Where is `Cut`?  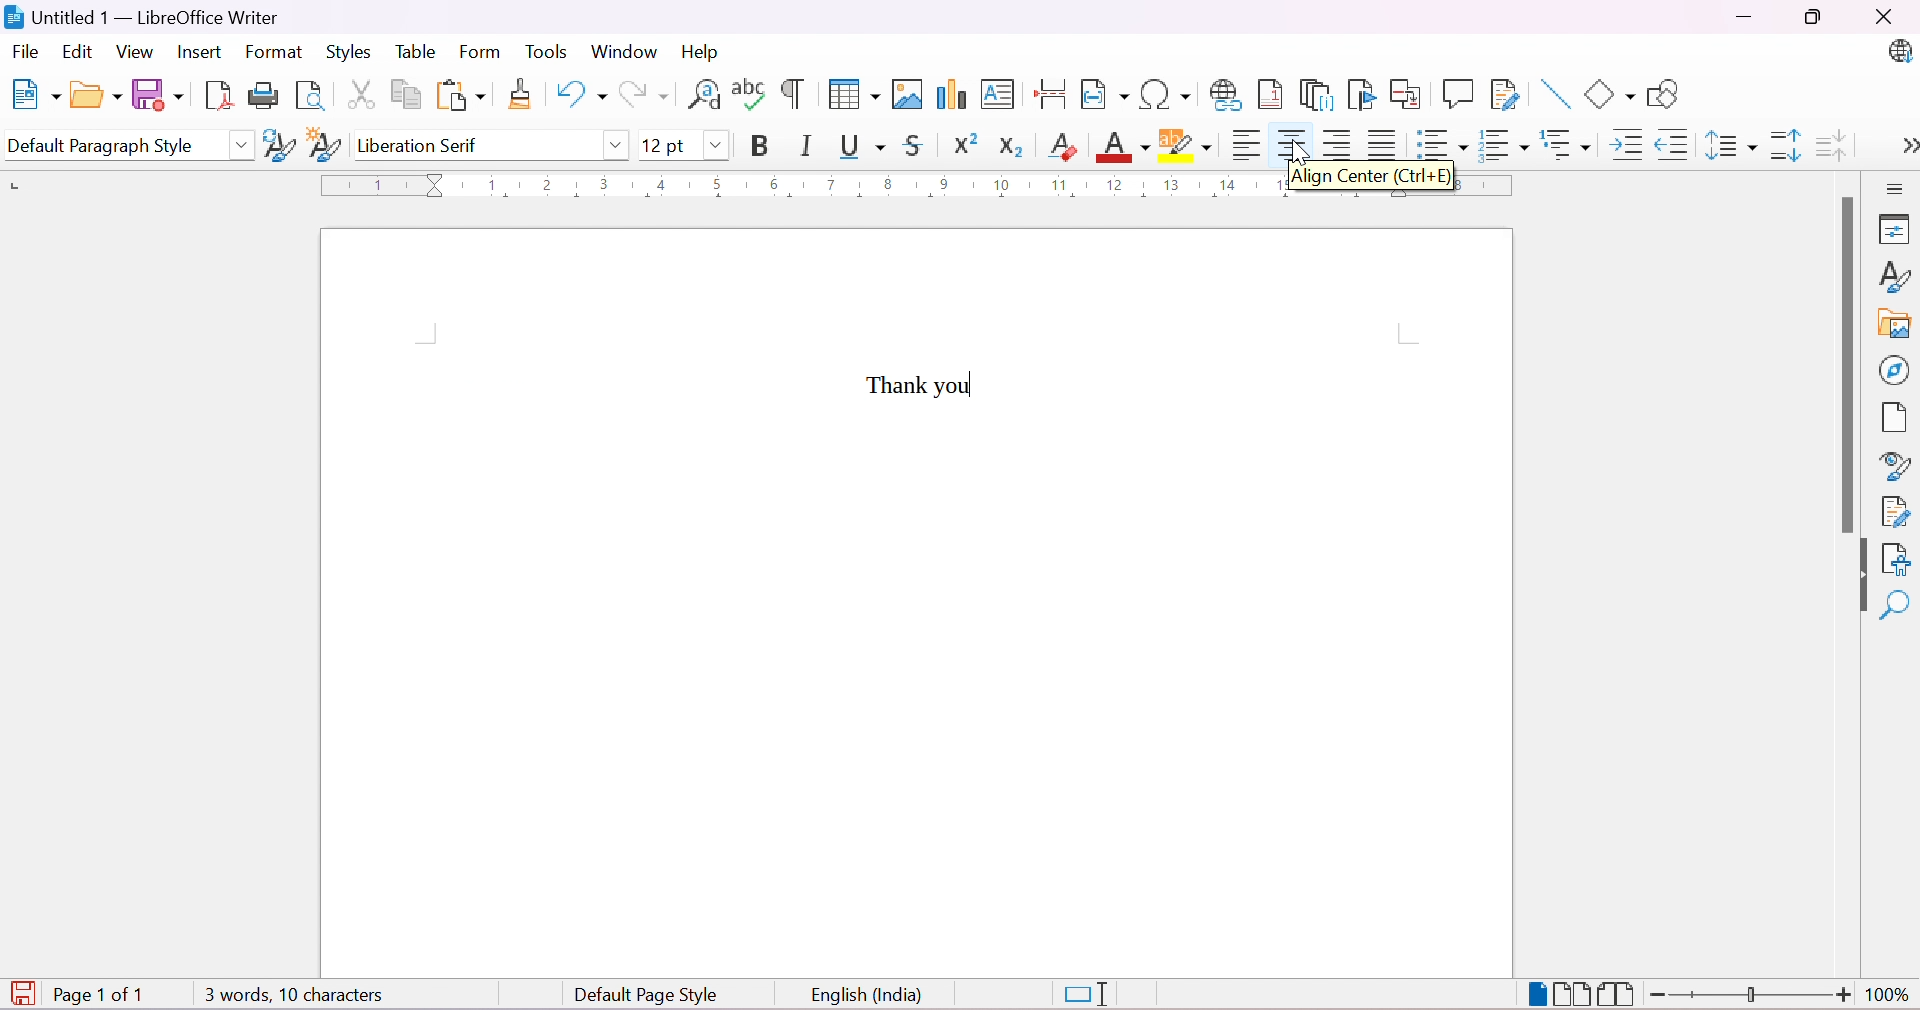 Cut is located at coordinates (357, 93).